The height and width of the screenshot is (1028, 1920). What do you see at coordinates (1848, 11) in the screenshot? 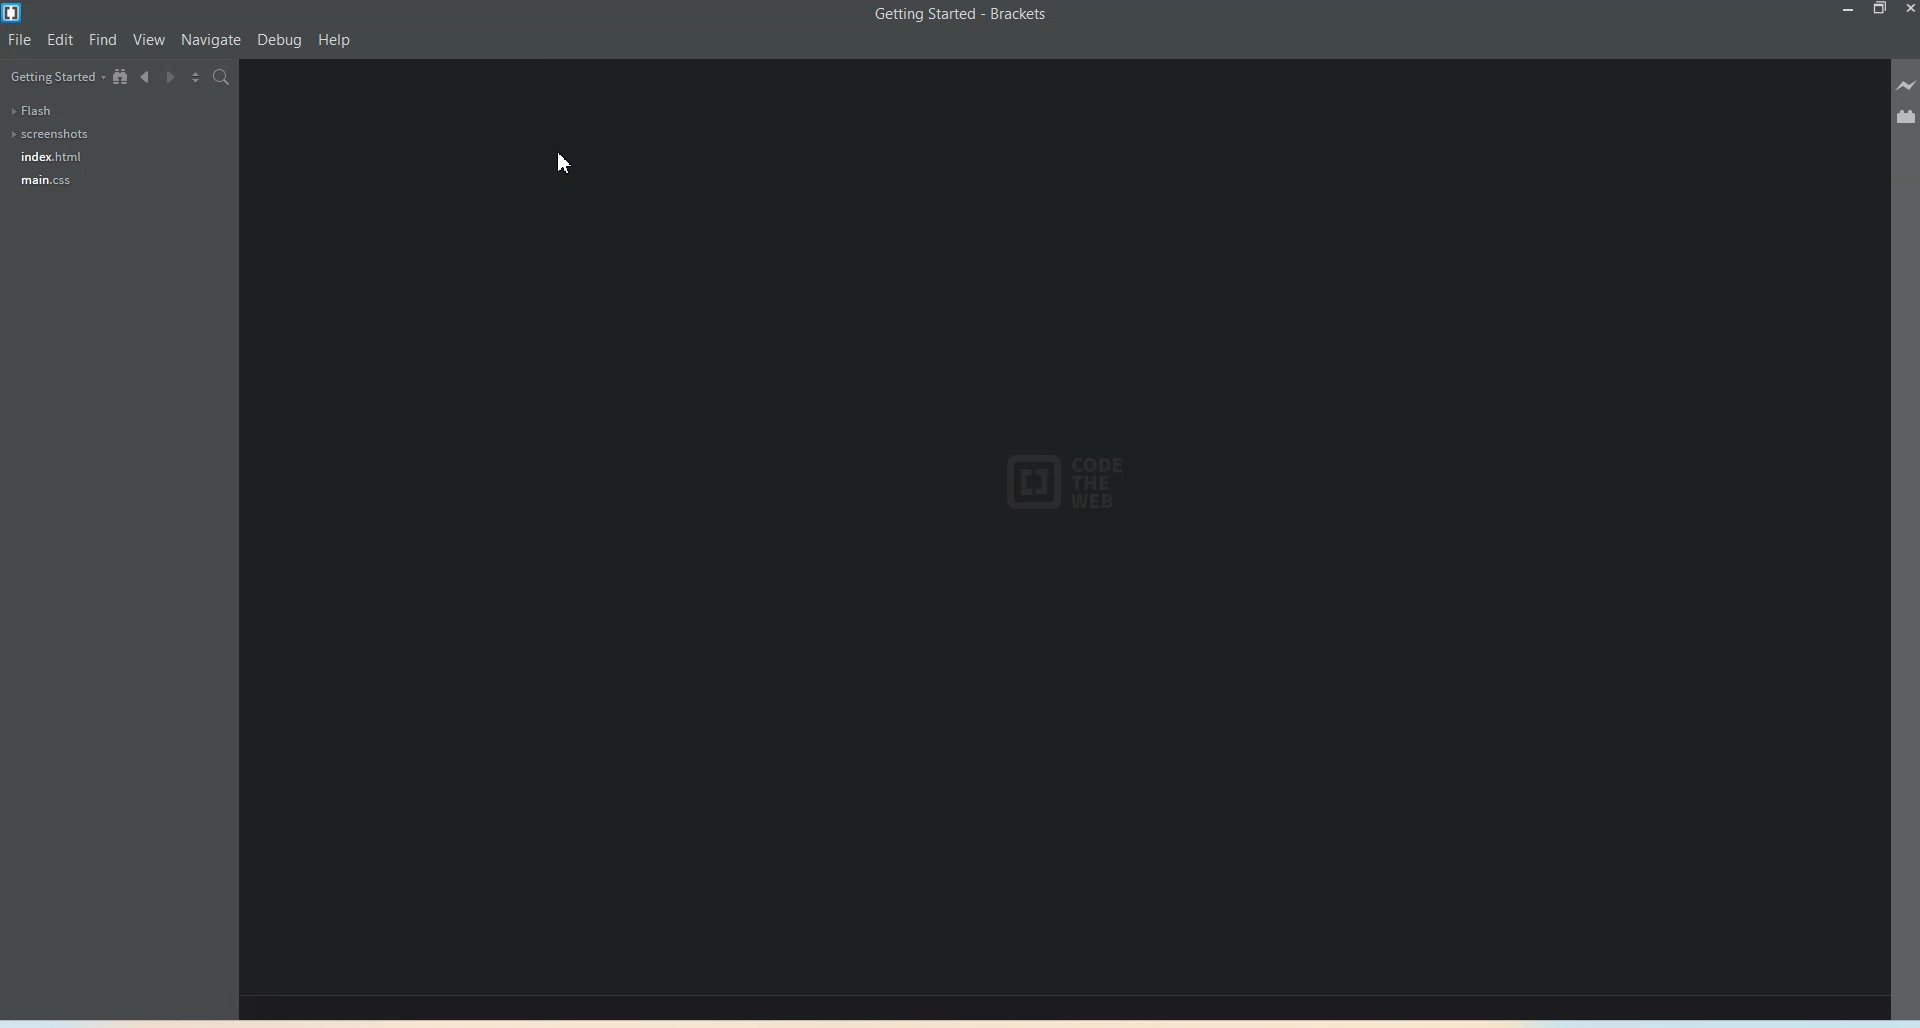
I see `Minimize` at bounding box center [1848, 11].